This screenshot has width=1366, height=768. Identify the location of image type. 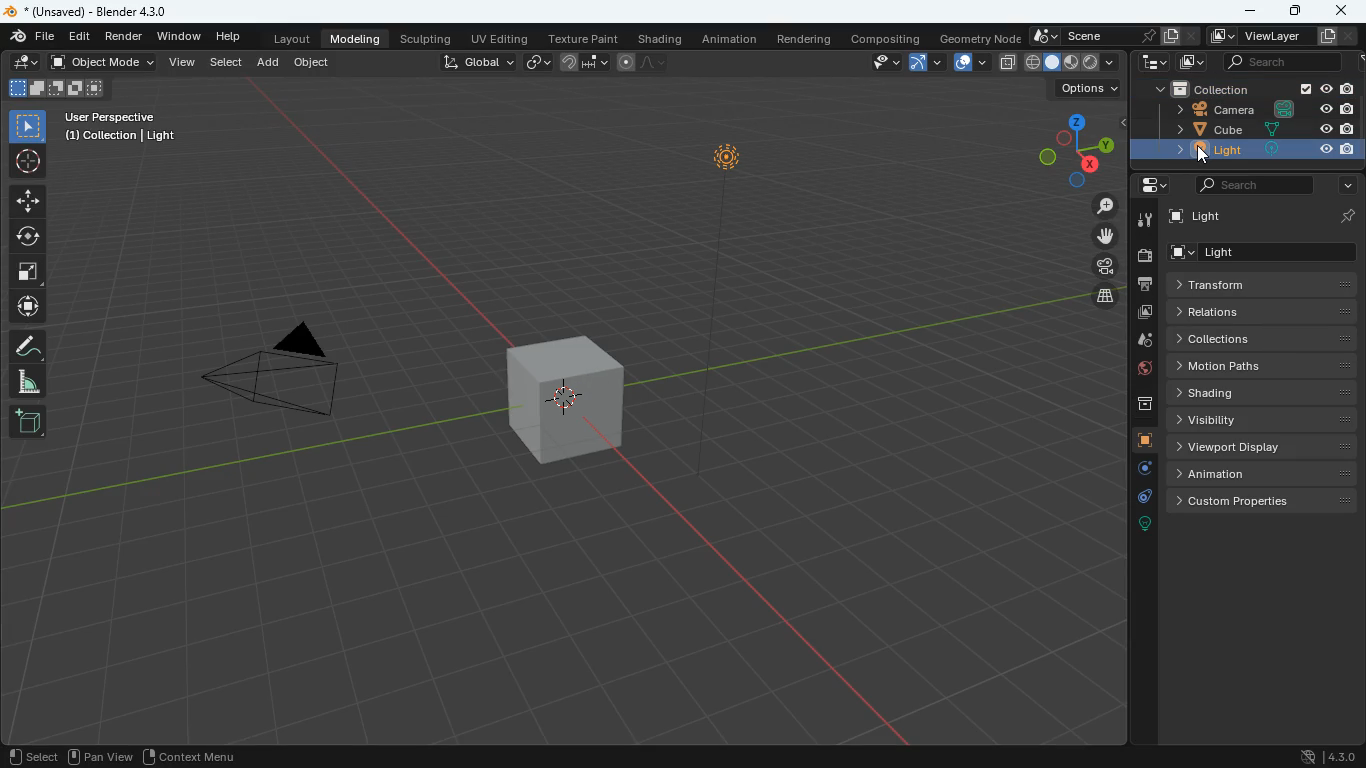
(54, 87).